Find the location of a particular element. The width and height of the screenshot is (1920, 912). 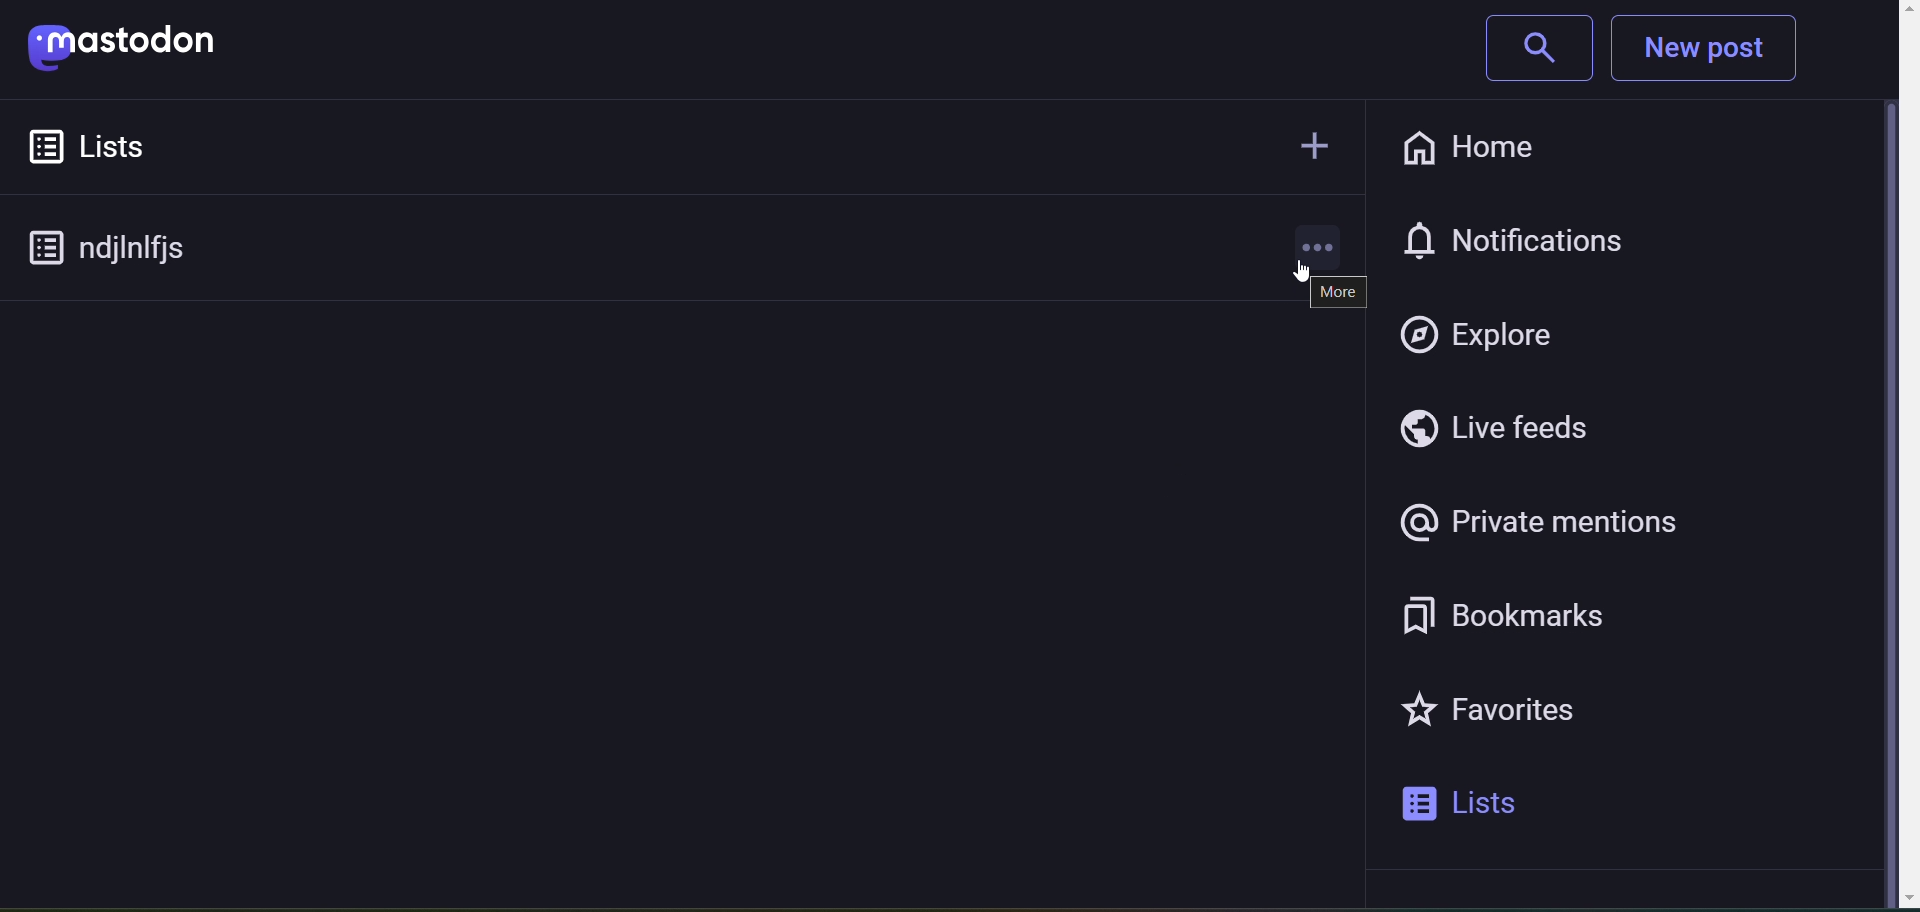

create new list is located at coordinates (1308, 141).